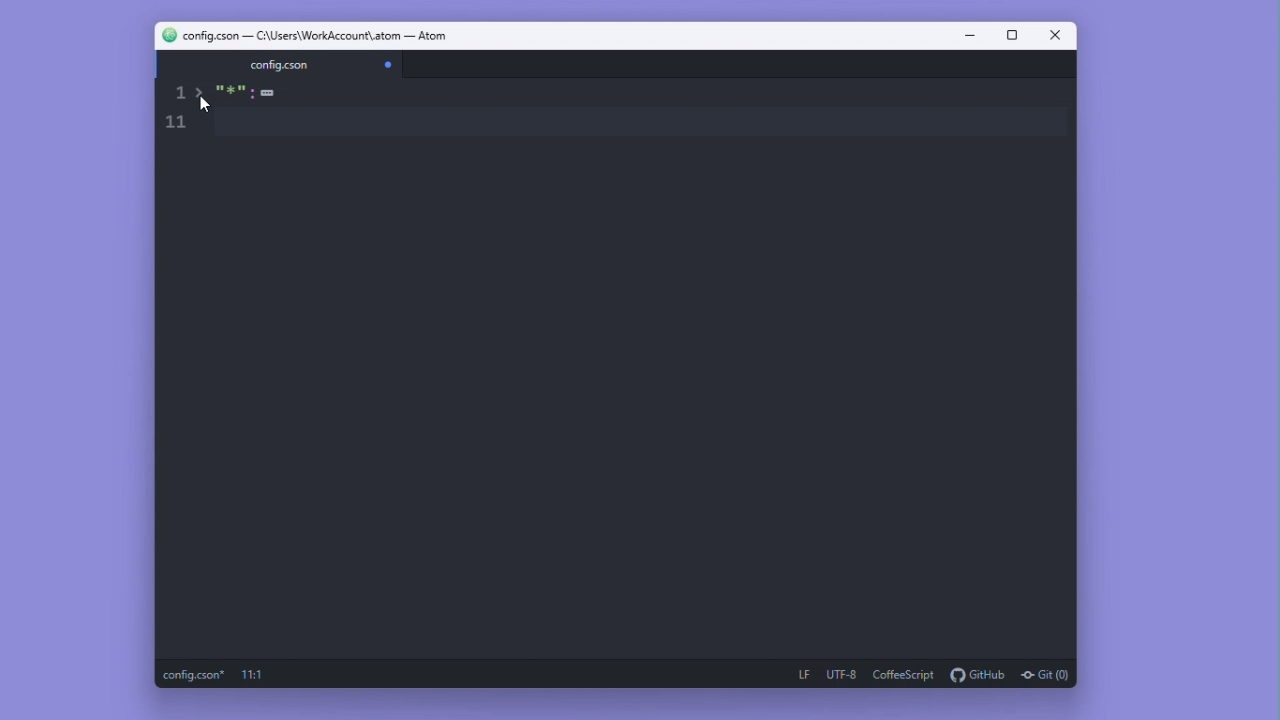  What do you see at coordinates (977, 672) in the screenshot?
I see `github` at bounding box center [977, 672].